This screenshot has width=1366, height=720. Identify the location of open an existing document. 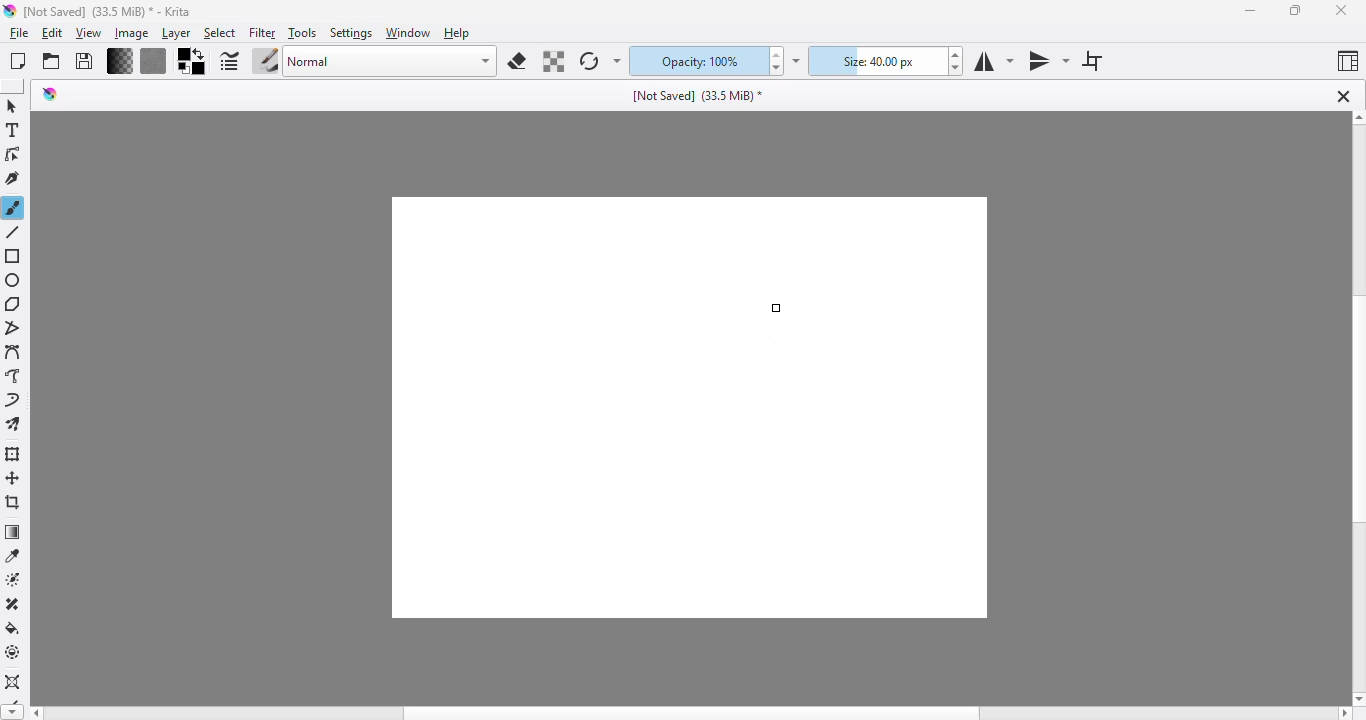
(51, 62).